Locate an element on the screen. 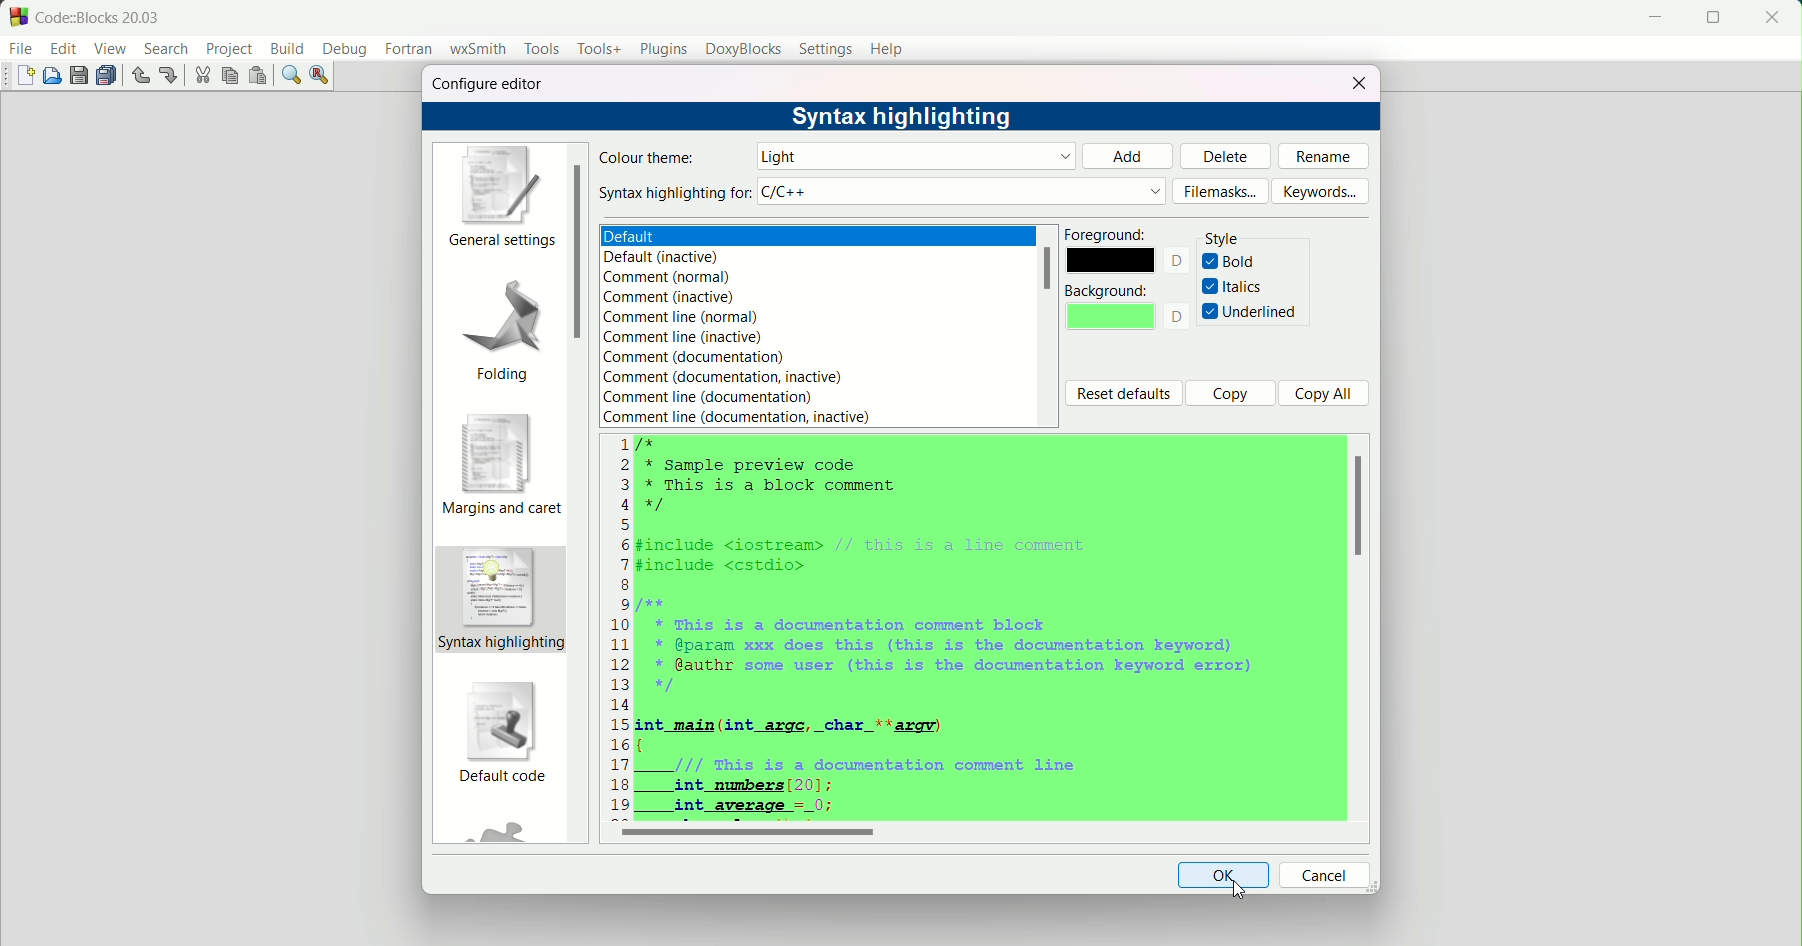 The height and width of the screenshot is (946, 1802). fortran is located at coordinates (409, 50).